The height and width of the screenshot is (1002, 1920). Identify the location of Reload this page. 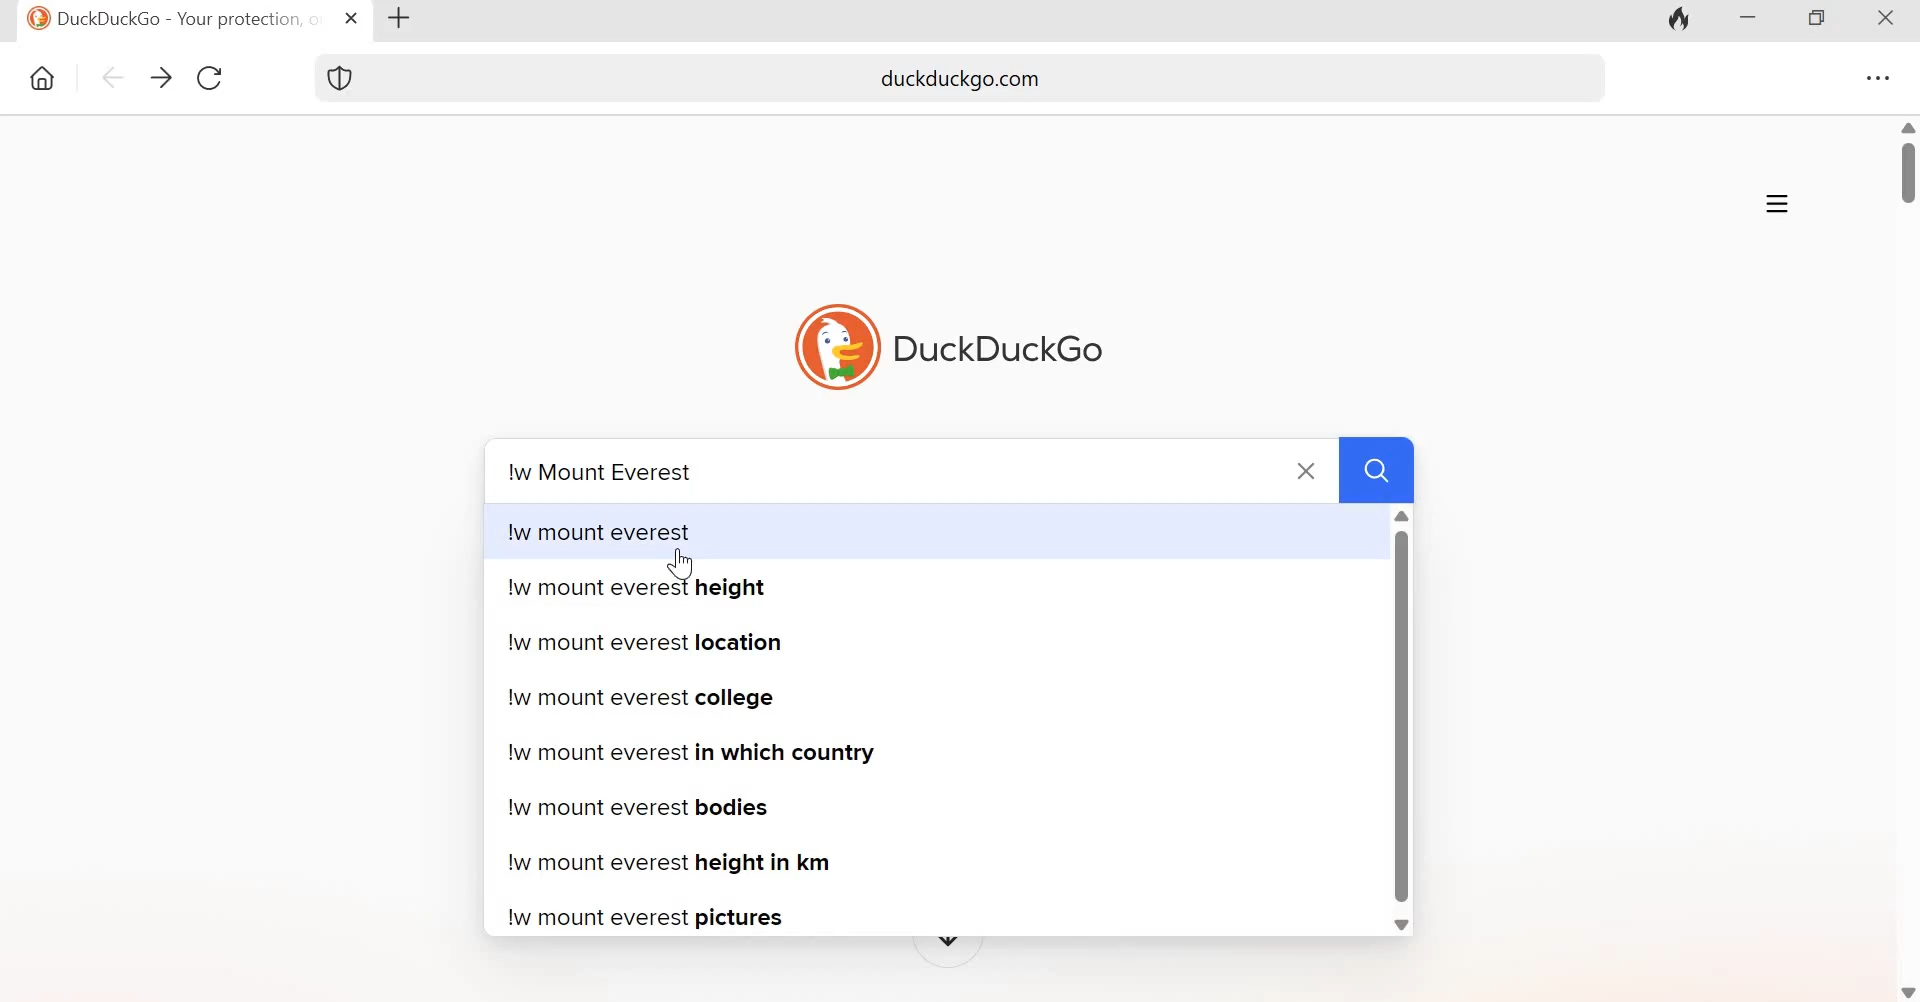
(211, 80).